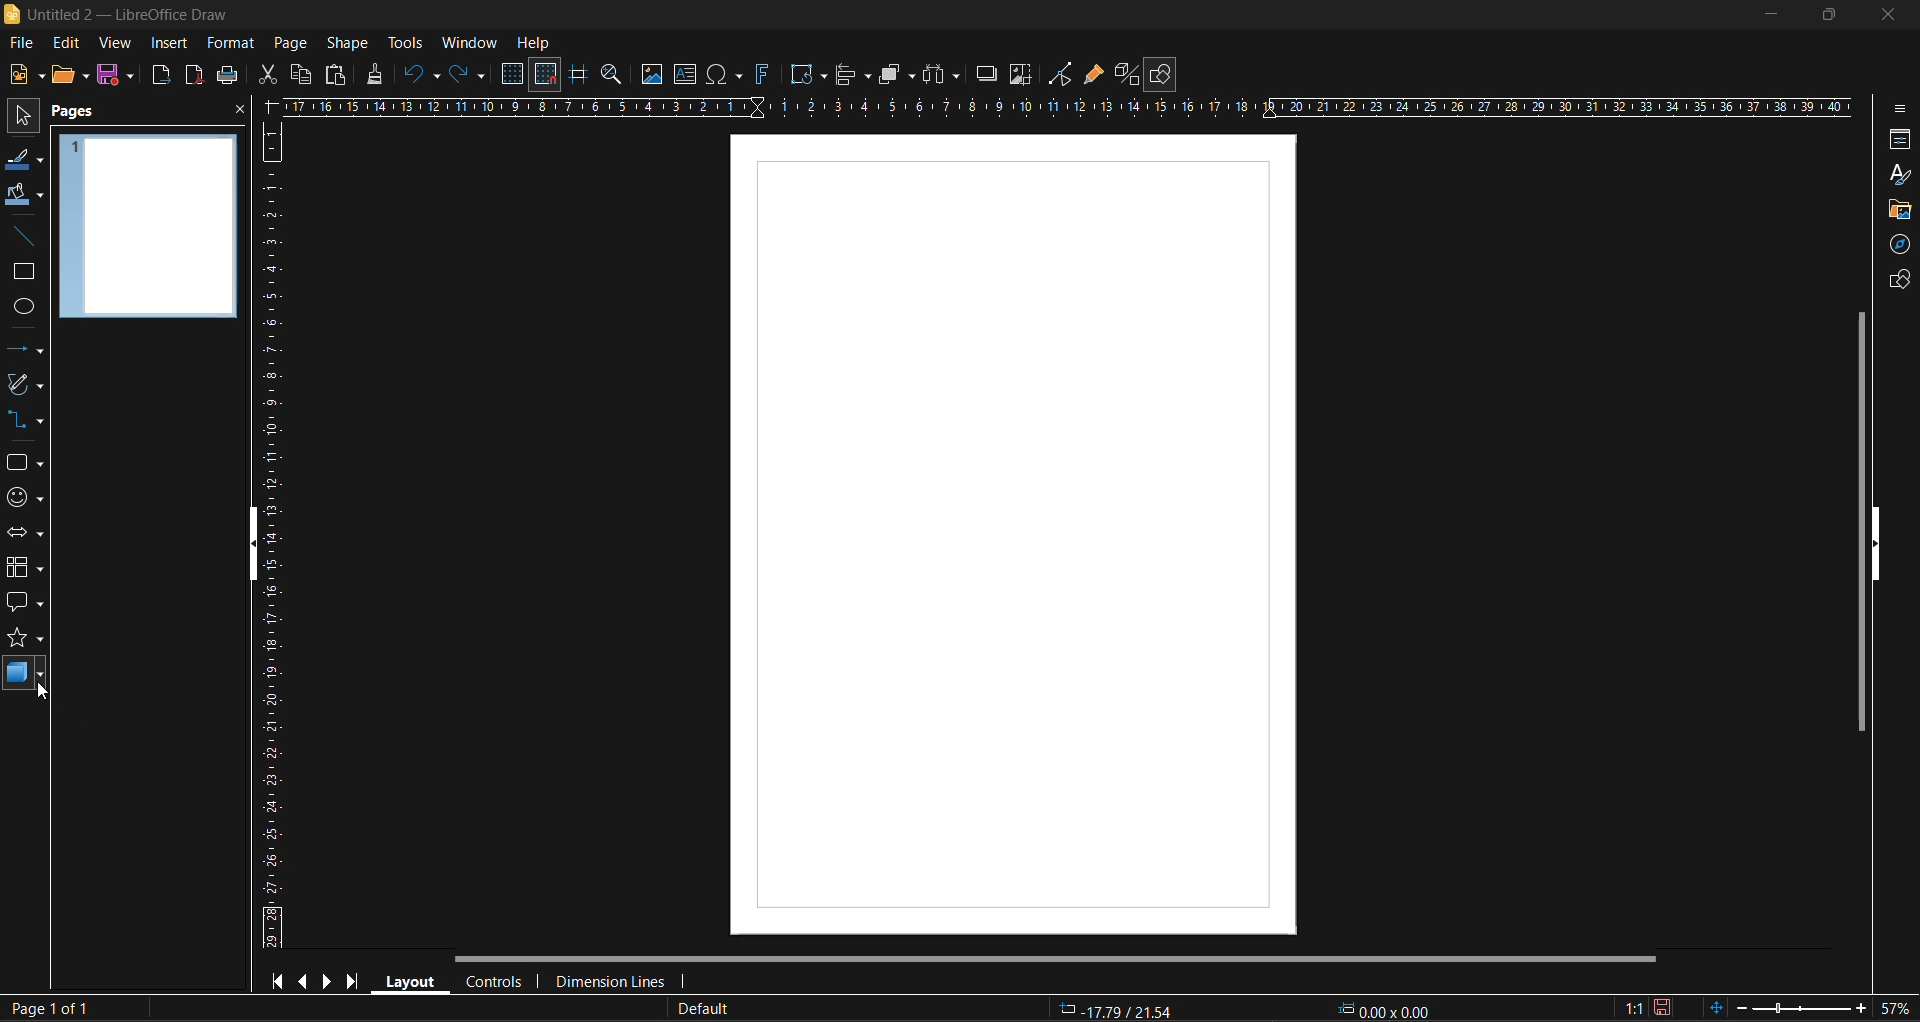 This screenshot has width=1920, height=1022. Describe the element at coordinates (1884, 12) in the screenshot. I see `close` at that location.